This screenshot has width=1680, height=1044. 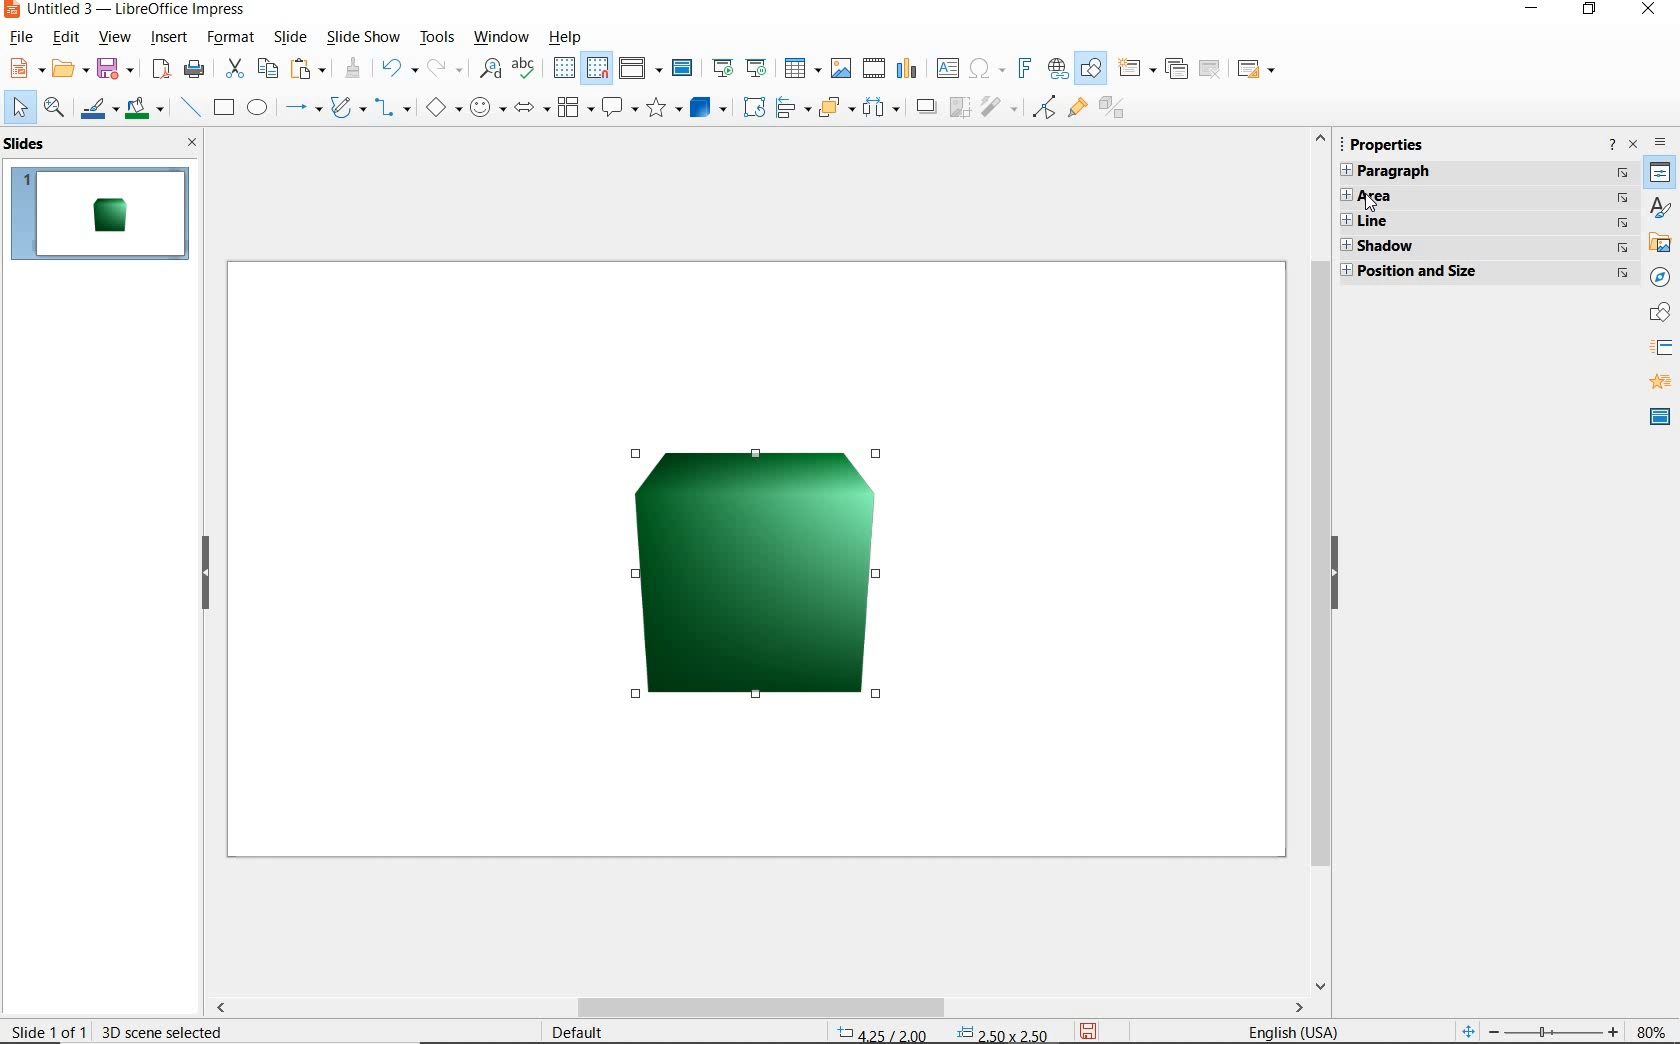 What do you see at coordinates (999, 109) in the screenshot?
I see `FILTER` at bounding box center [999, 109].